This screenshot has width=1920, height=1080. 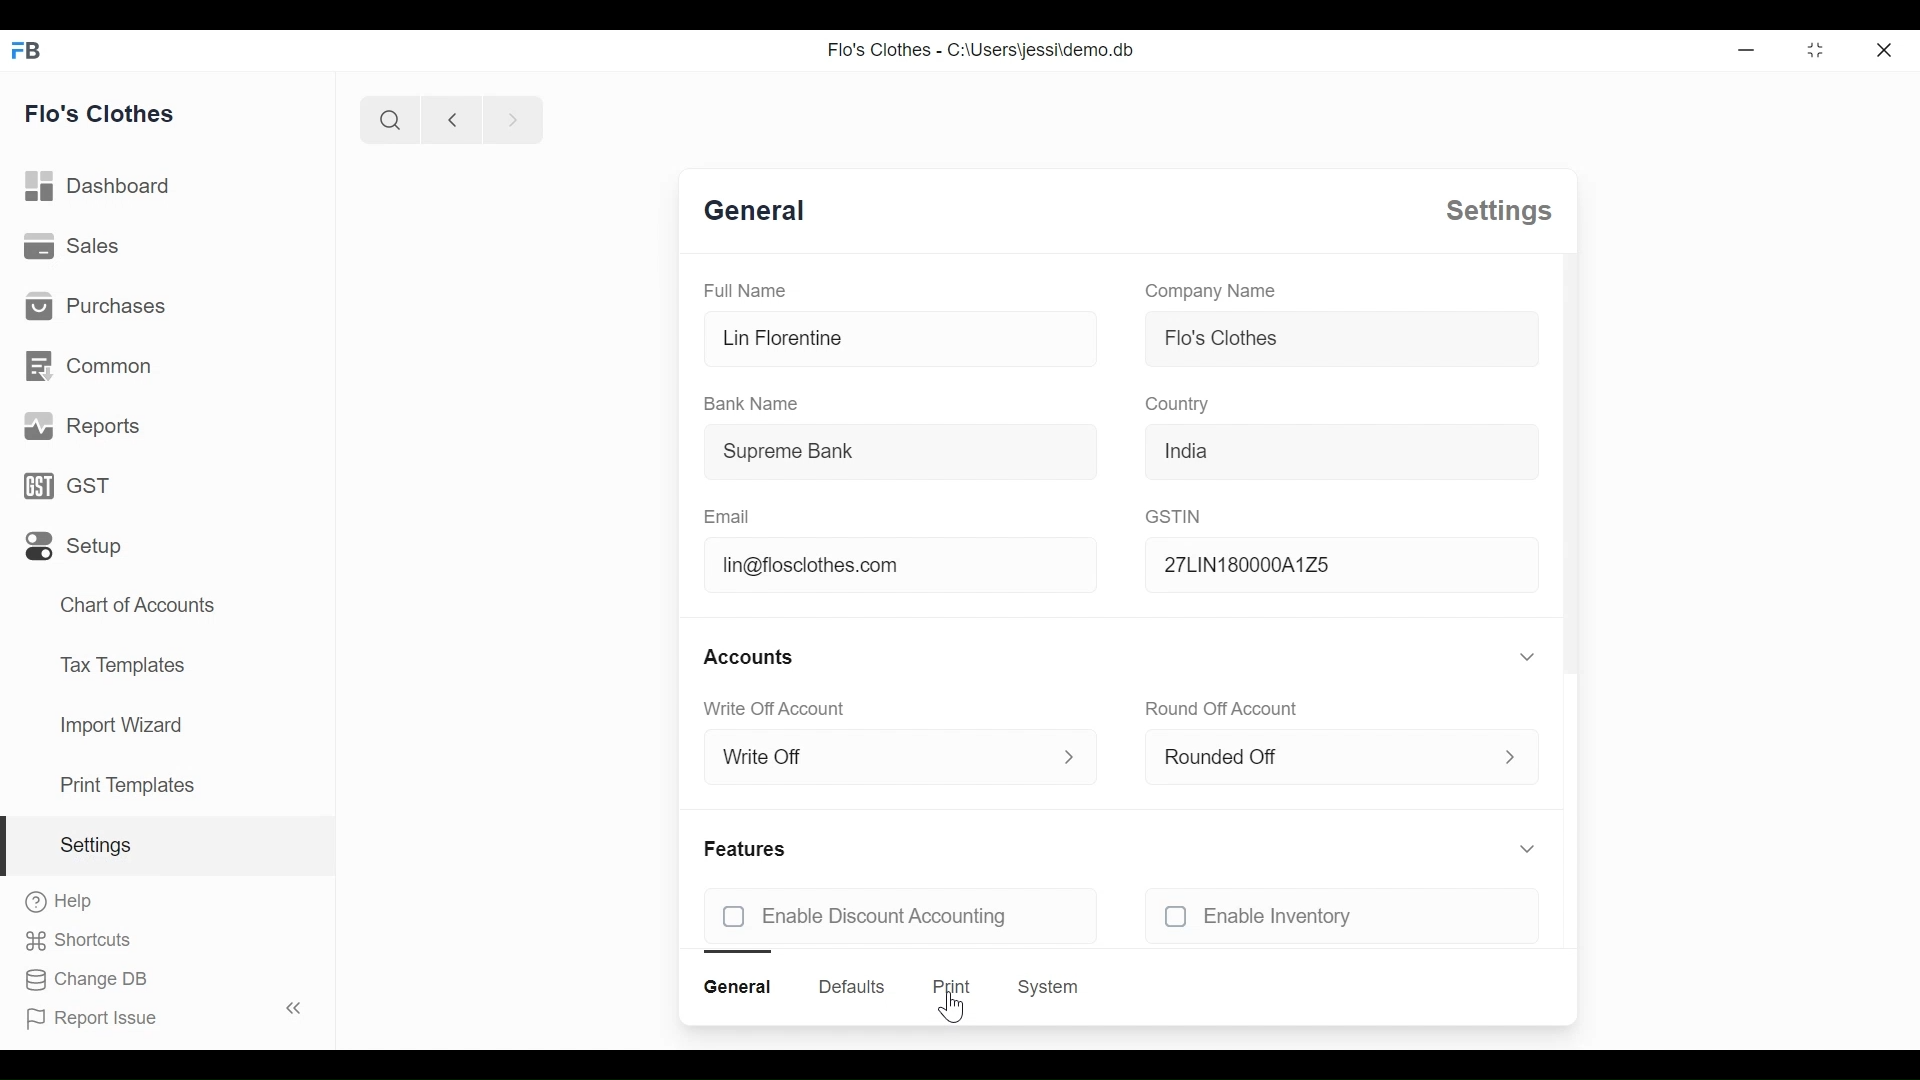 I want to click on round off account, so click(x=1224, y=710).